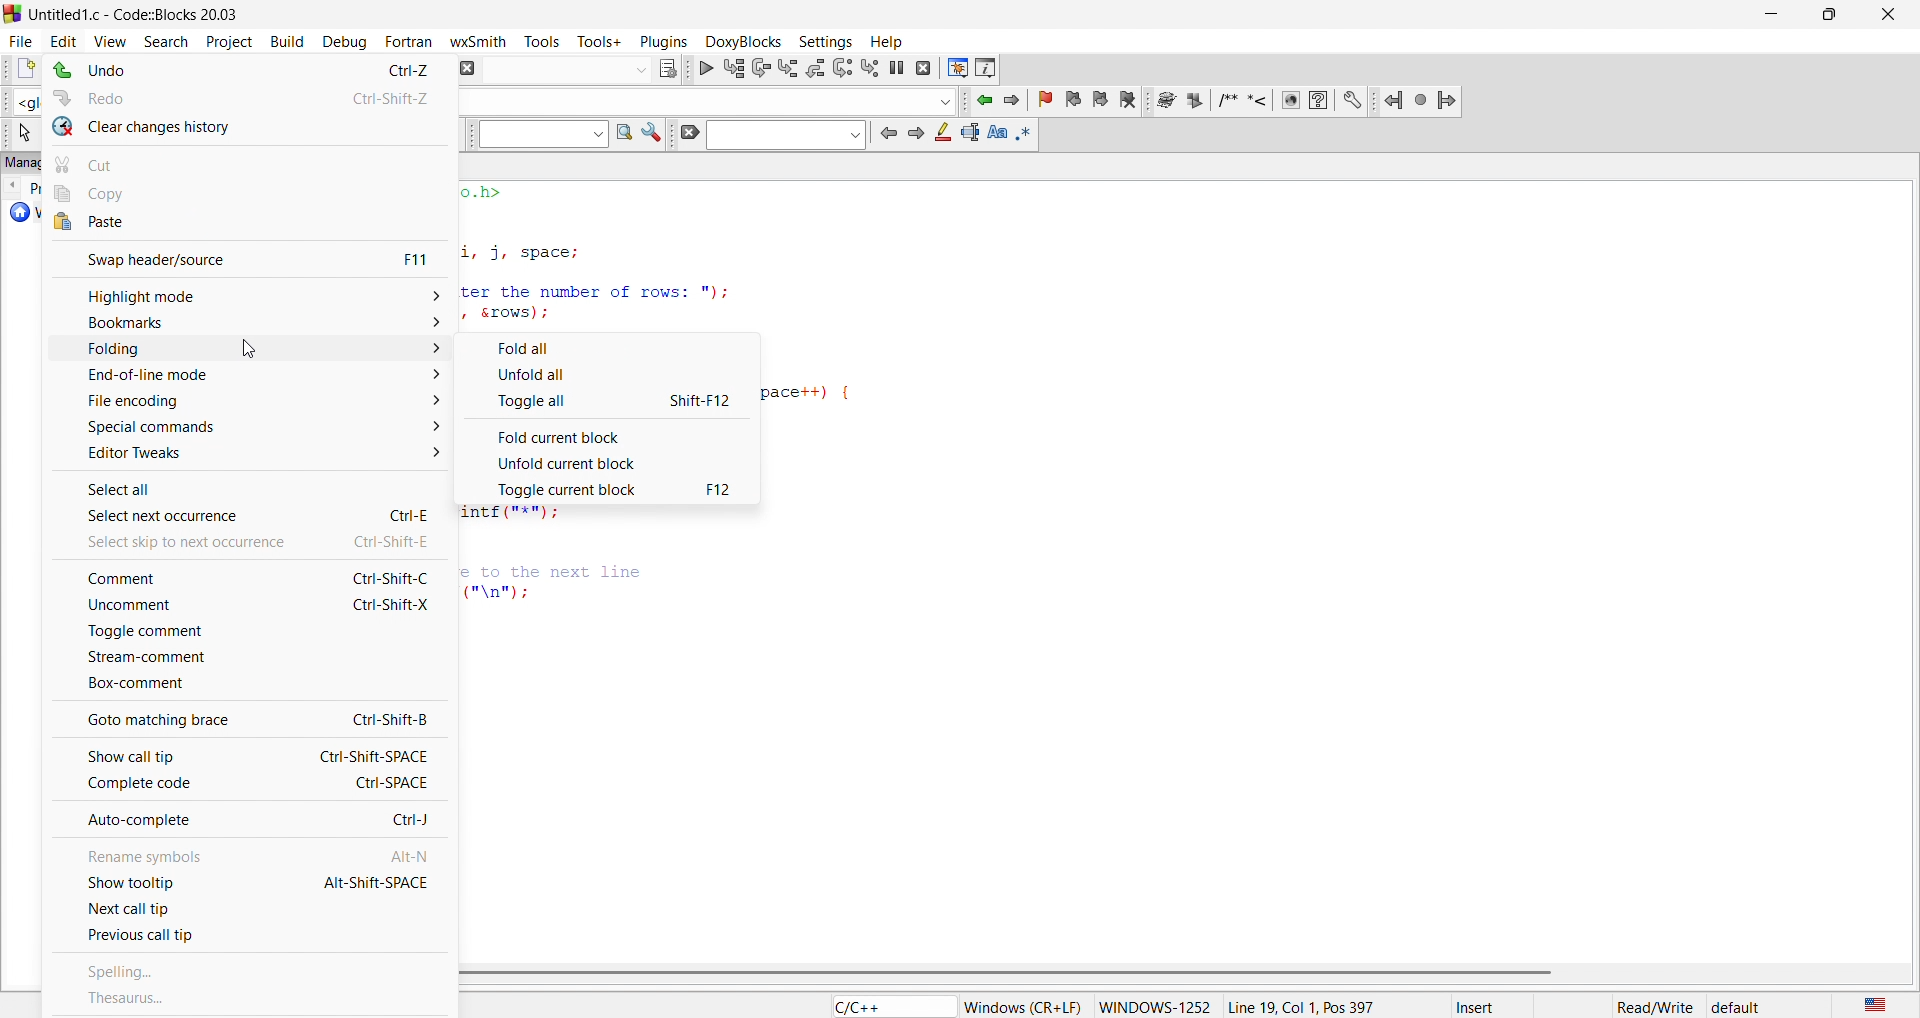 The image size is (1920, 1018). I want to click on step into, so click(788, 68).